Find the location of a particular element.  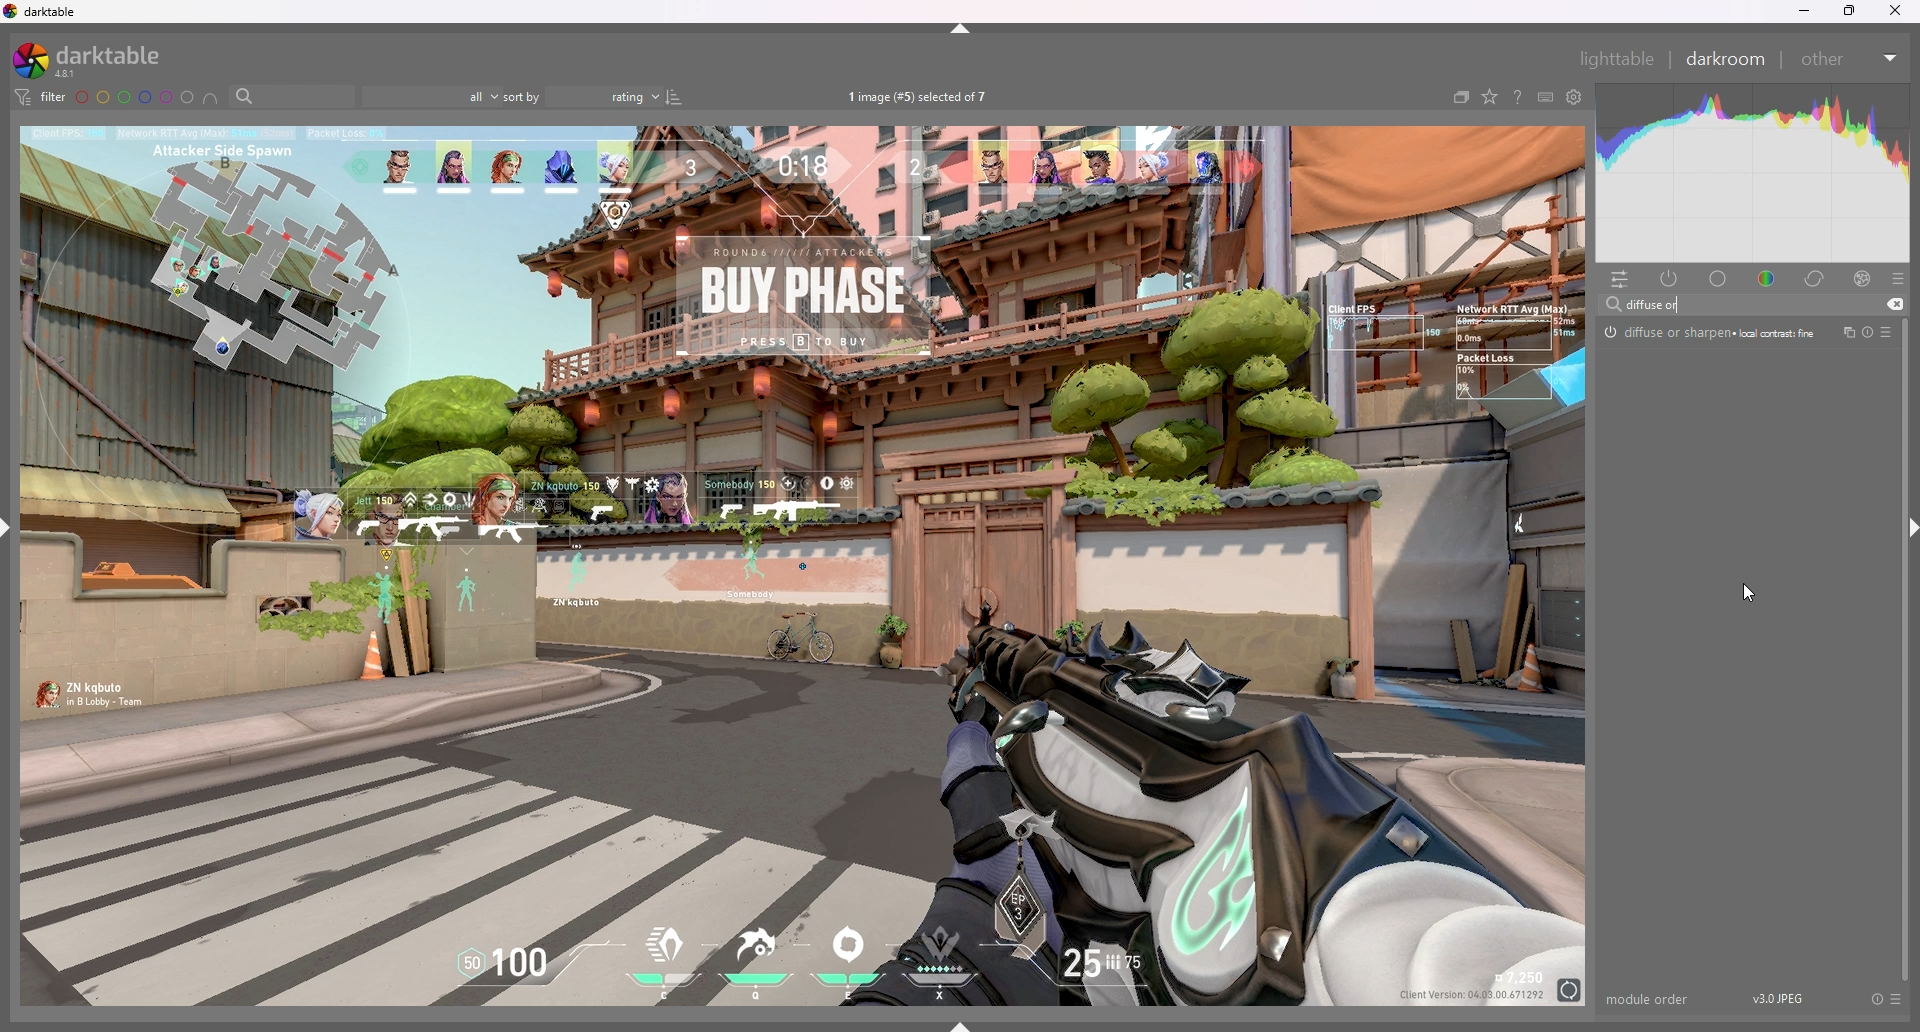

show global preferences is located at coordinates (1576, 96).